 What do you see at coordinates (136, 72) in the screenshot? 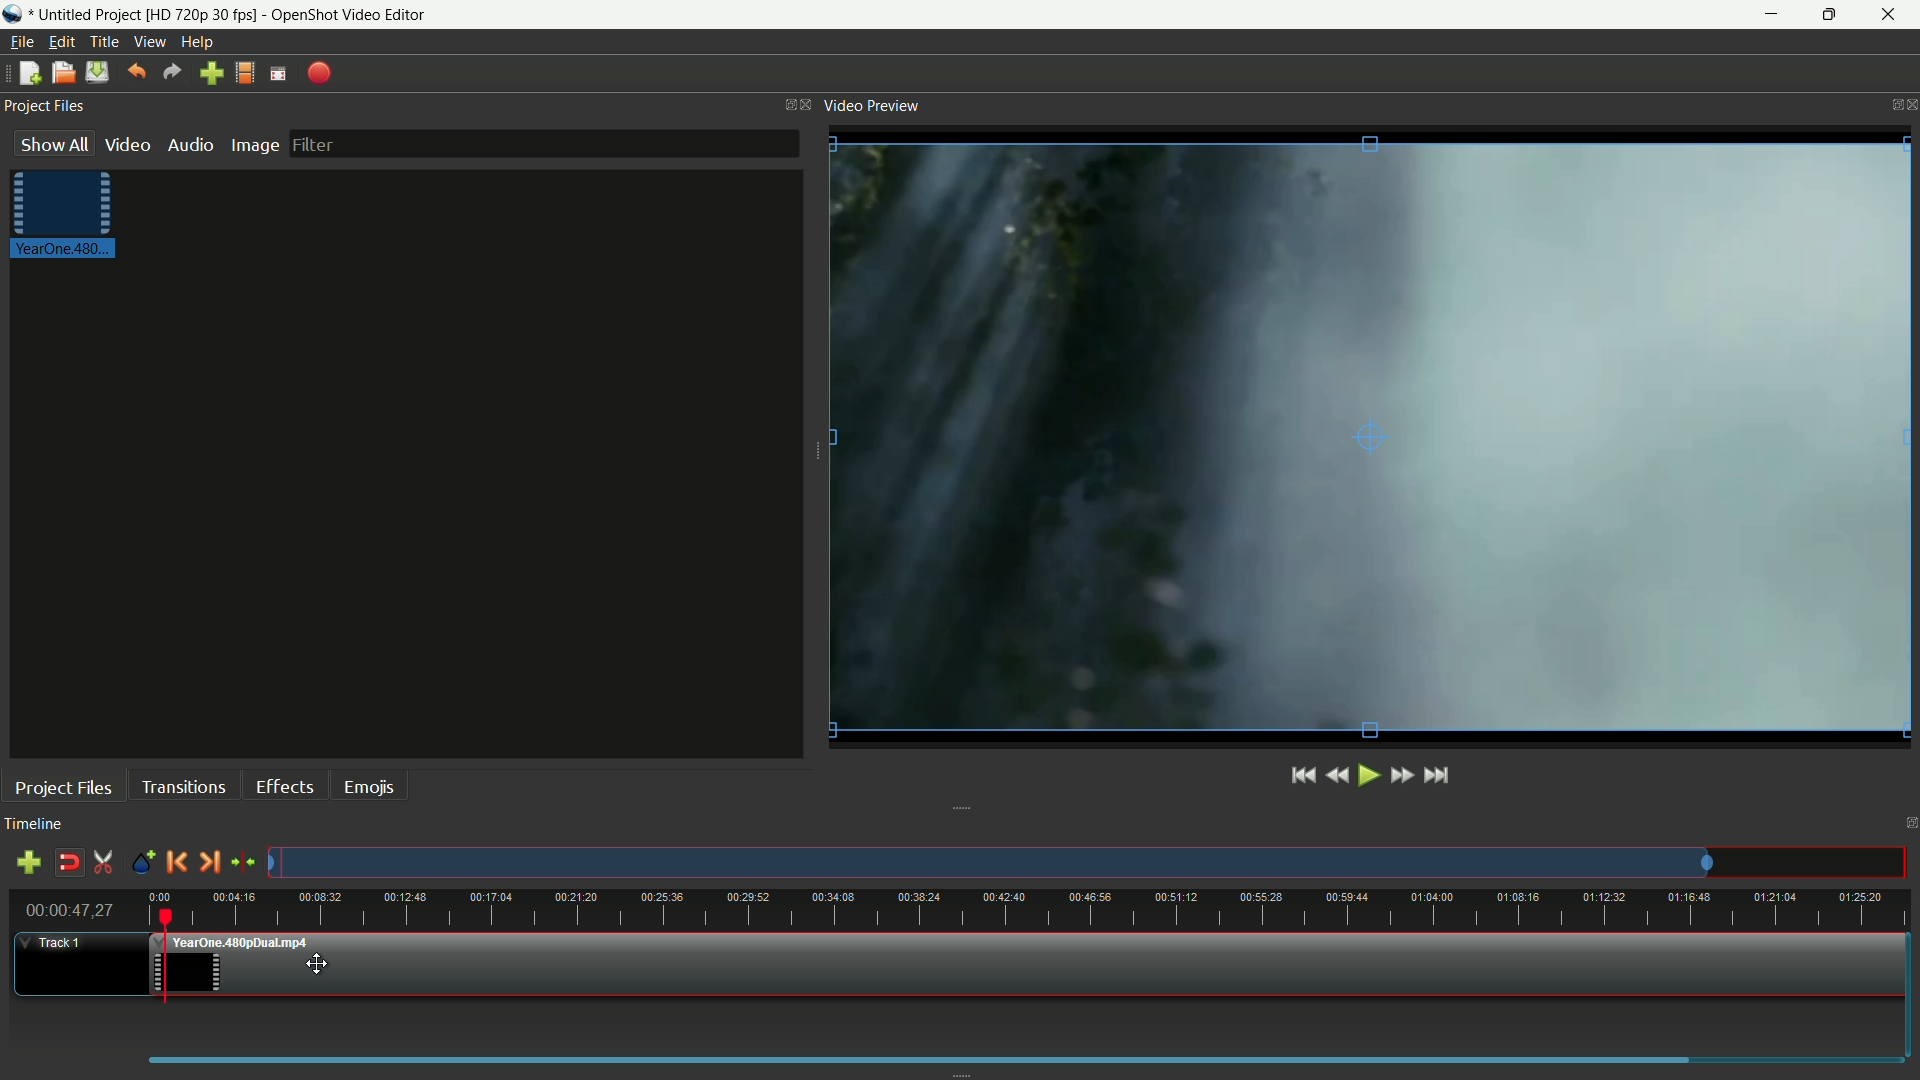
I see `undo` at bounding box center [136, 72].